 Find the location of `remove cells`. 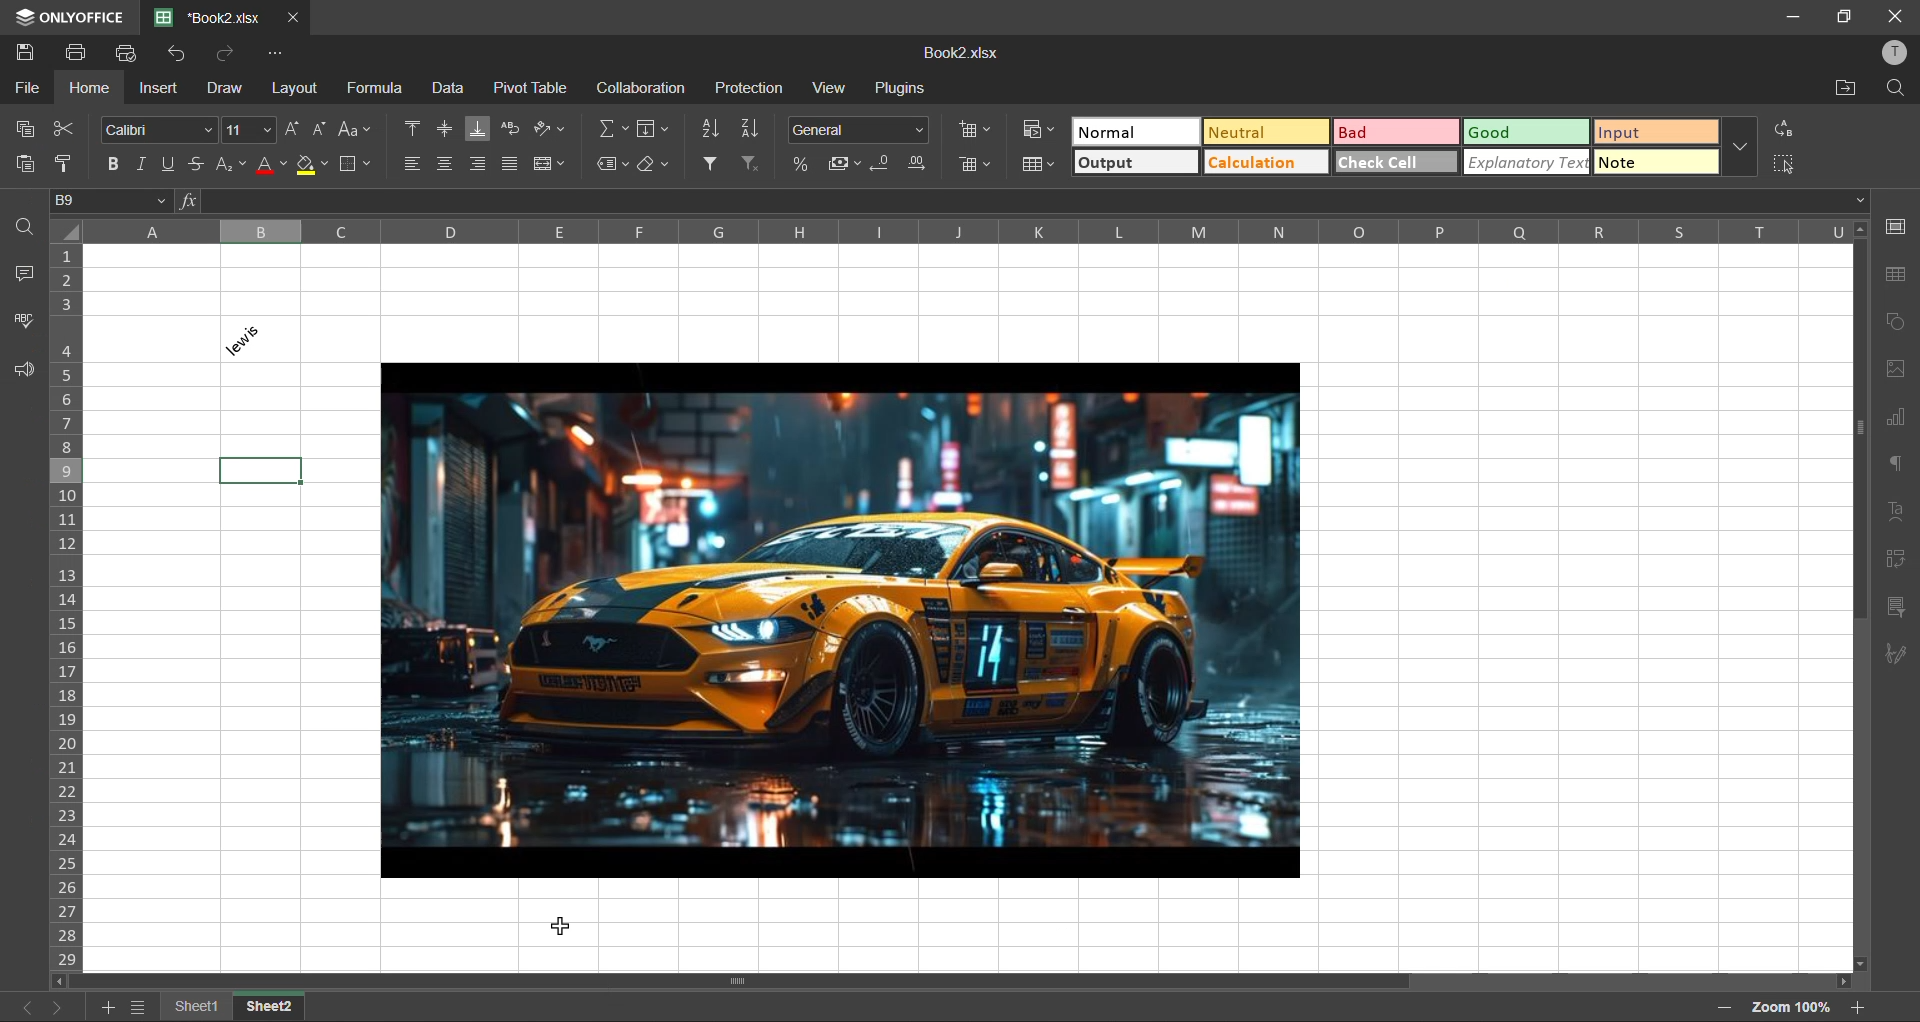

remove cells is located at coordinates (979, 166).